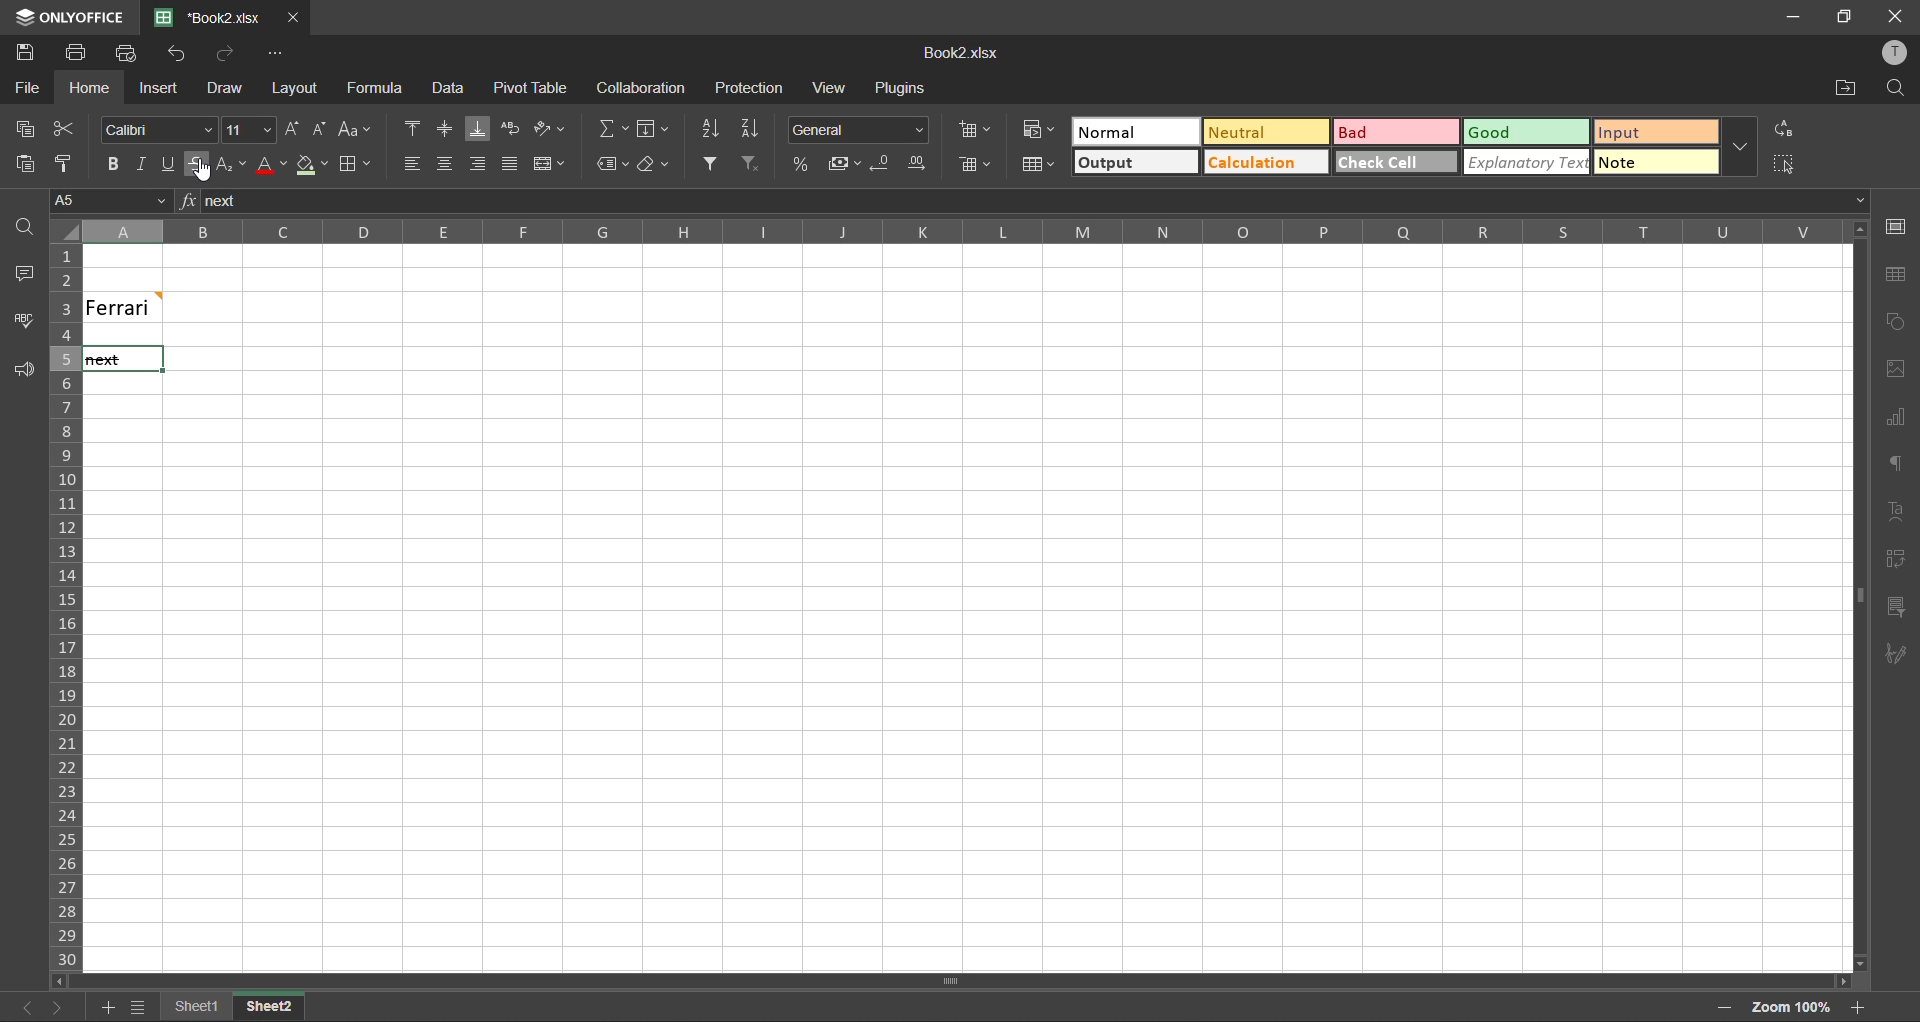  I want to click on align bottom, so click(483, 131).